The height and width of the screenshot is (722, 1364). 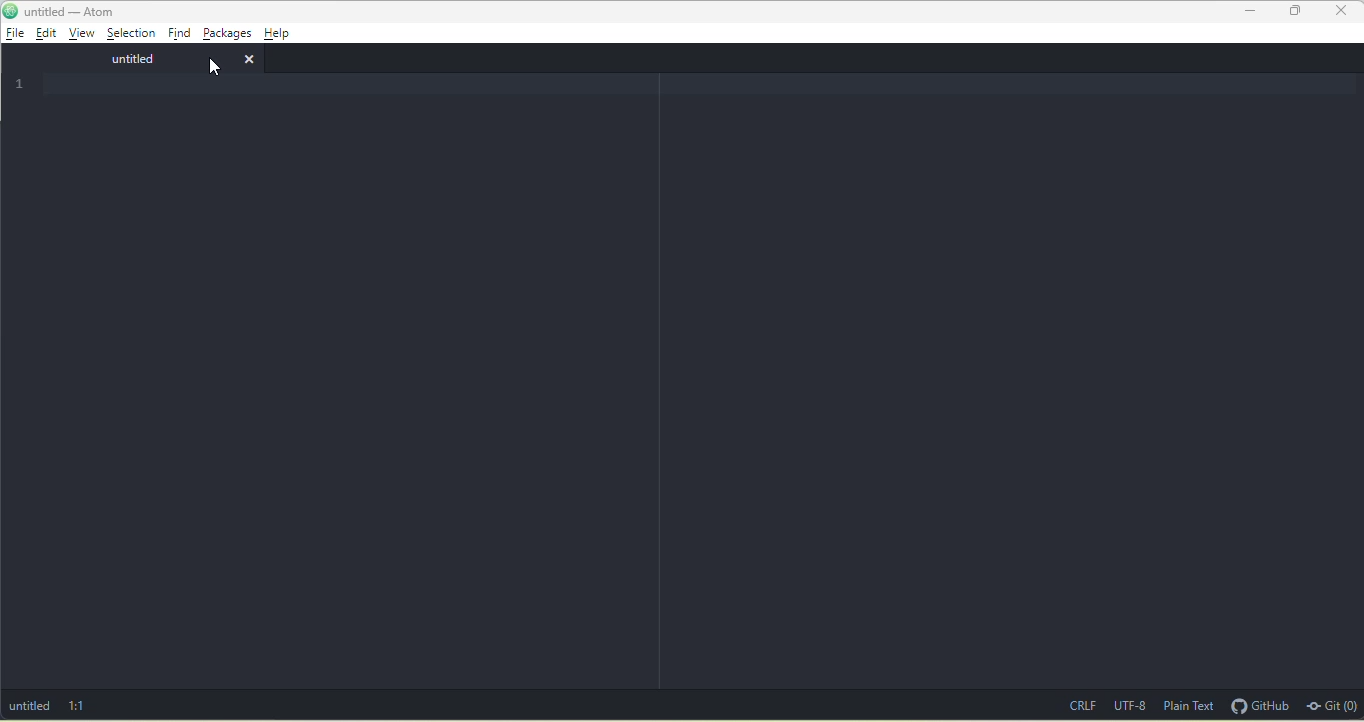 What do you see at coordinates (1332, 705) in the screenshot?
I see `git` at bounding box center [1332, 705].